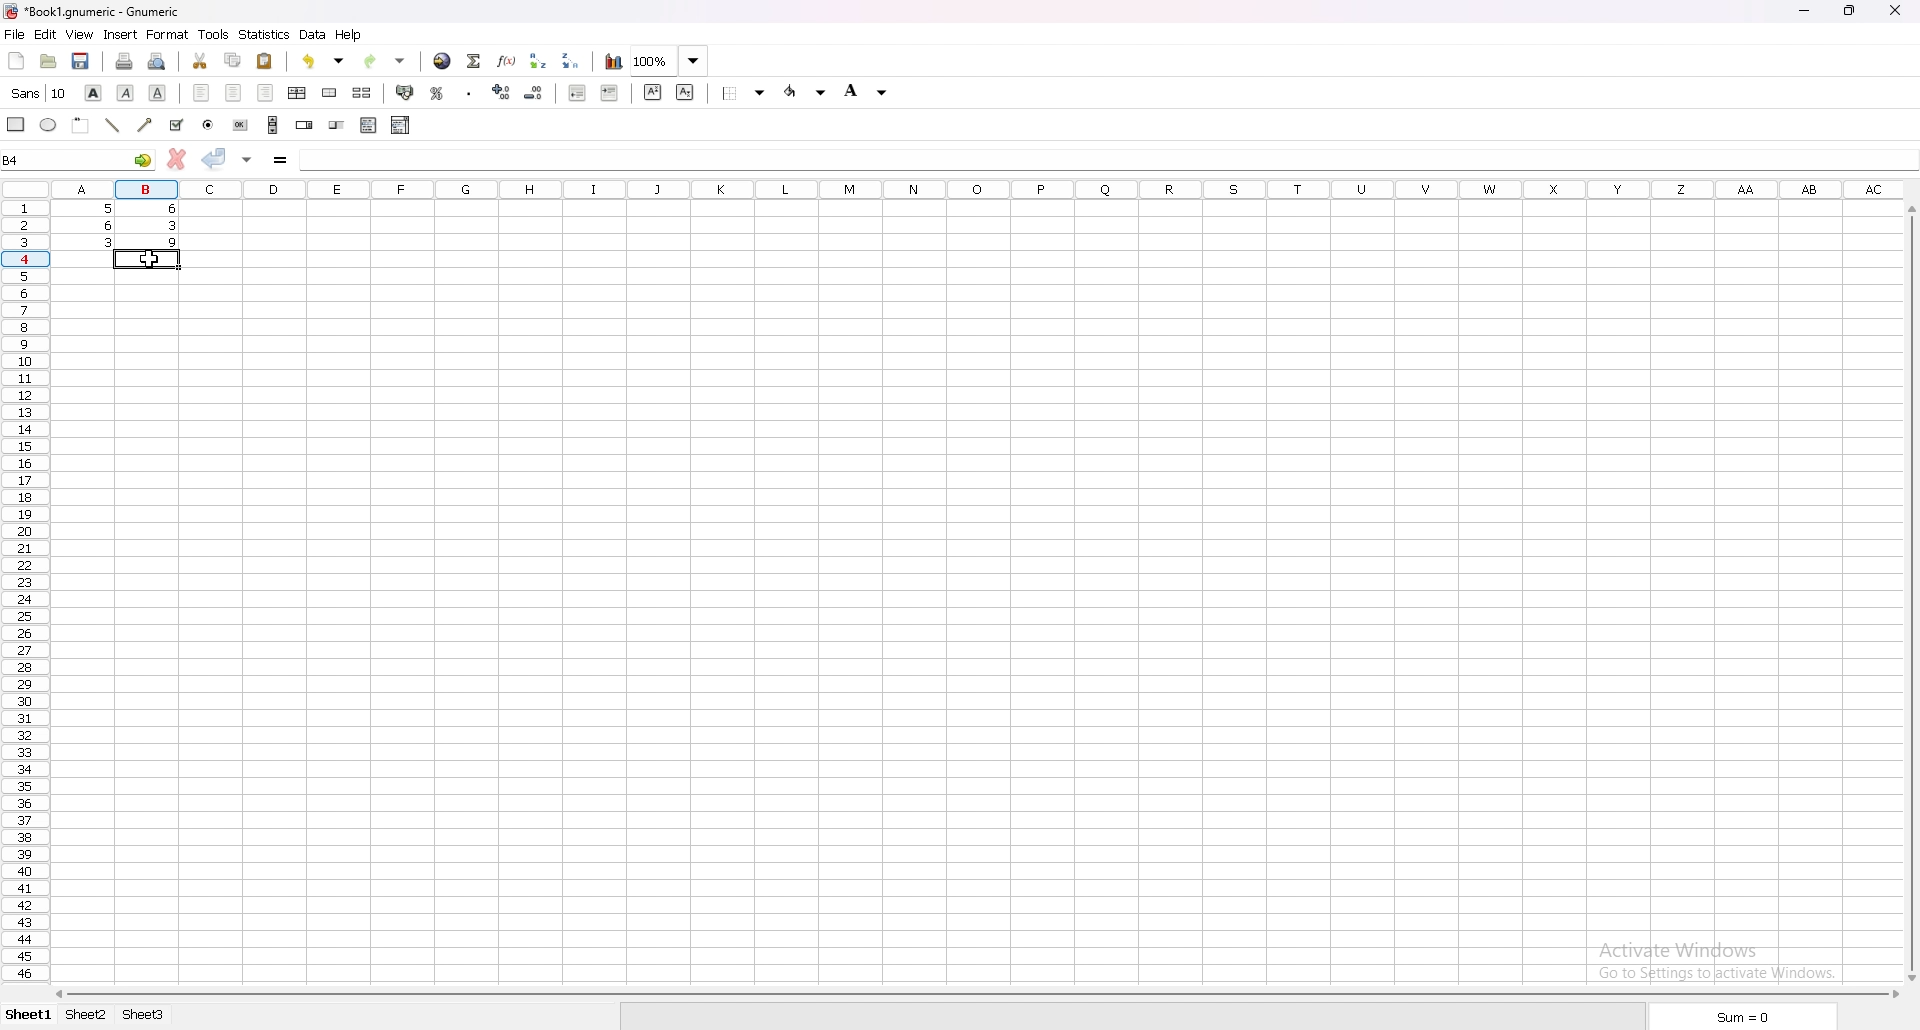 The image size is (1920, 1030). Describe the element at coordinates (329, 93) in the screenshot. I see `merged cell` at that location.